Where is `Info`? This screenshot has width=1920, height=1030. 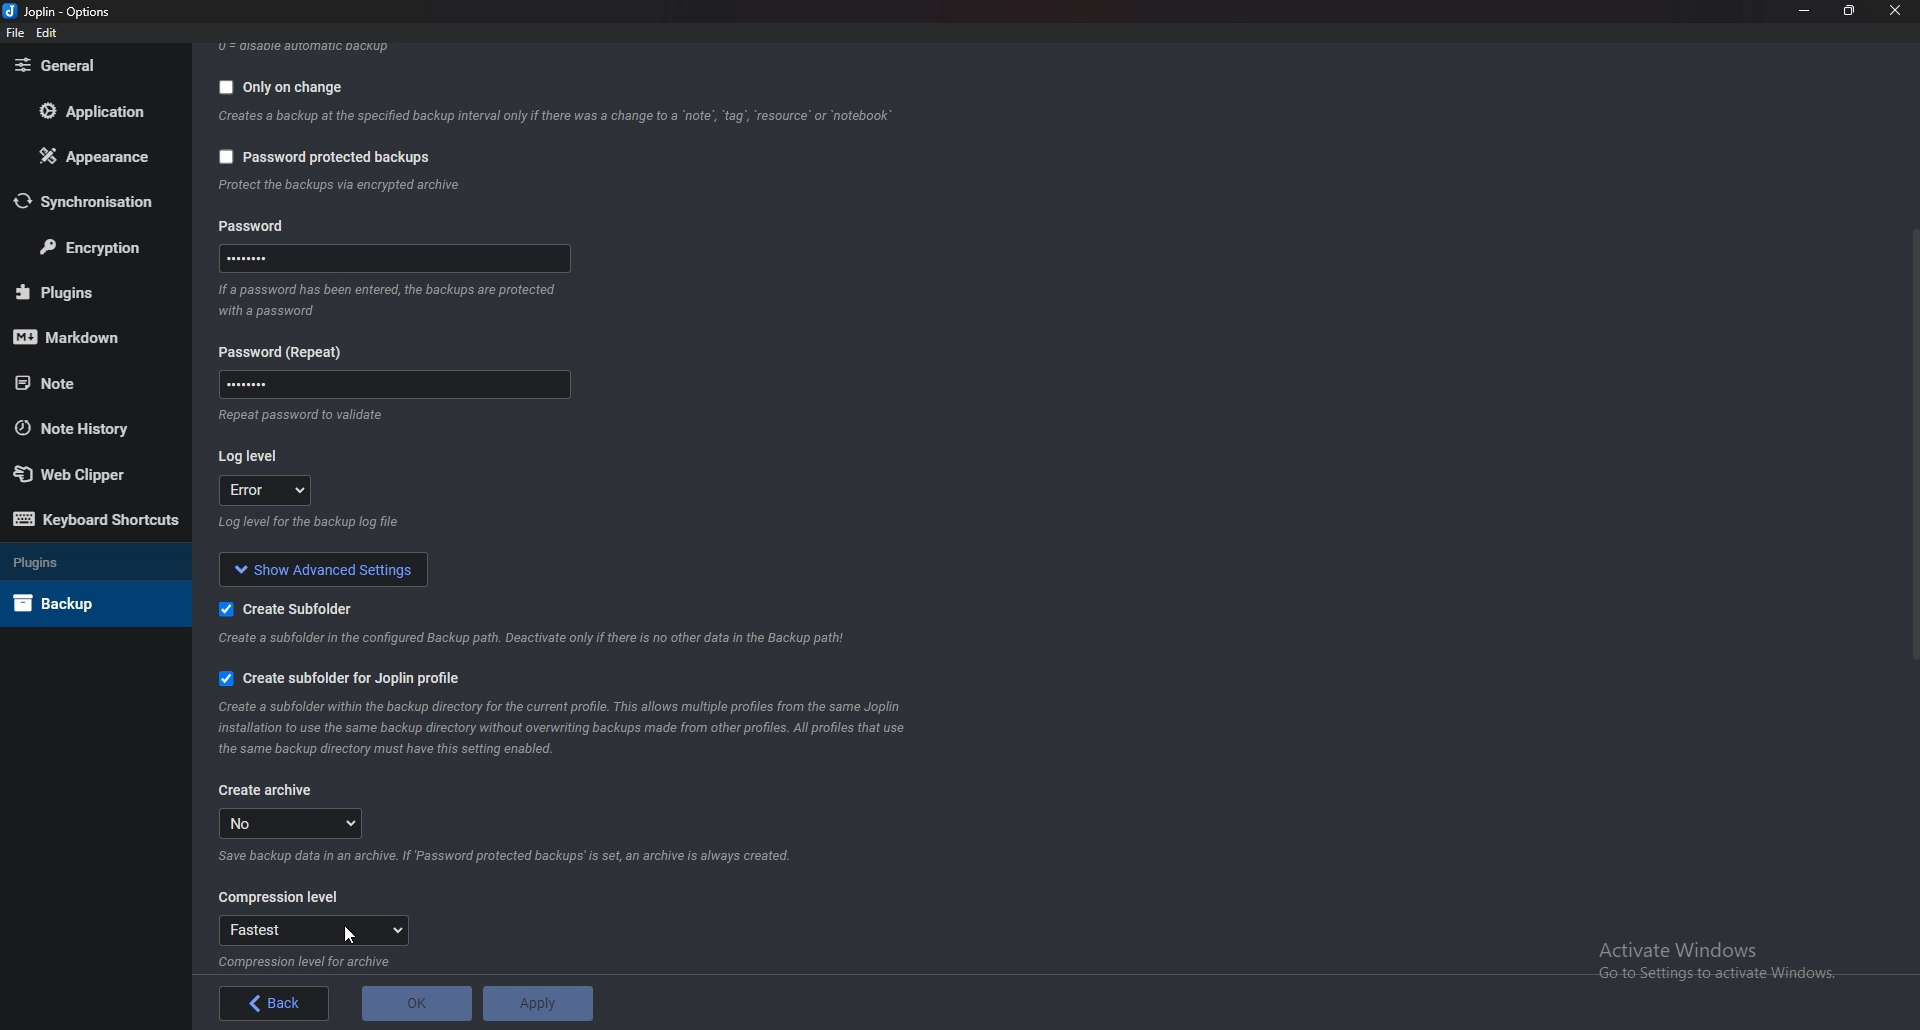
Info is located at coordinates (312, 962).